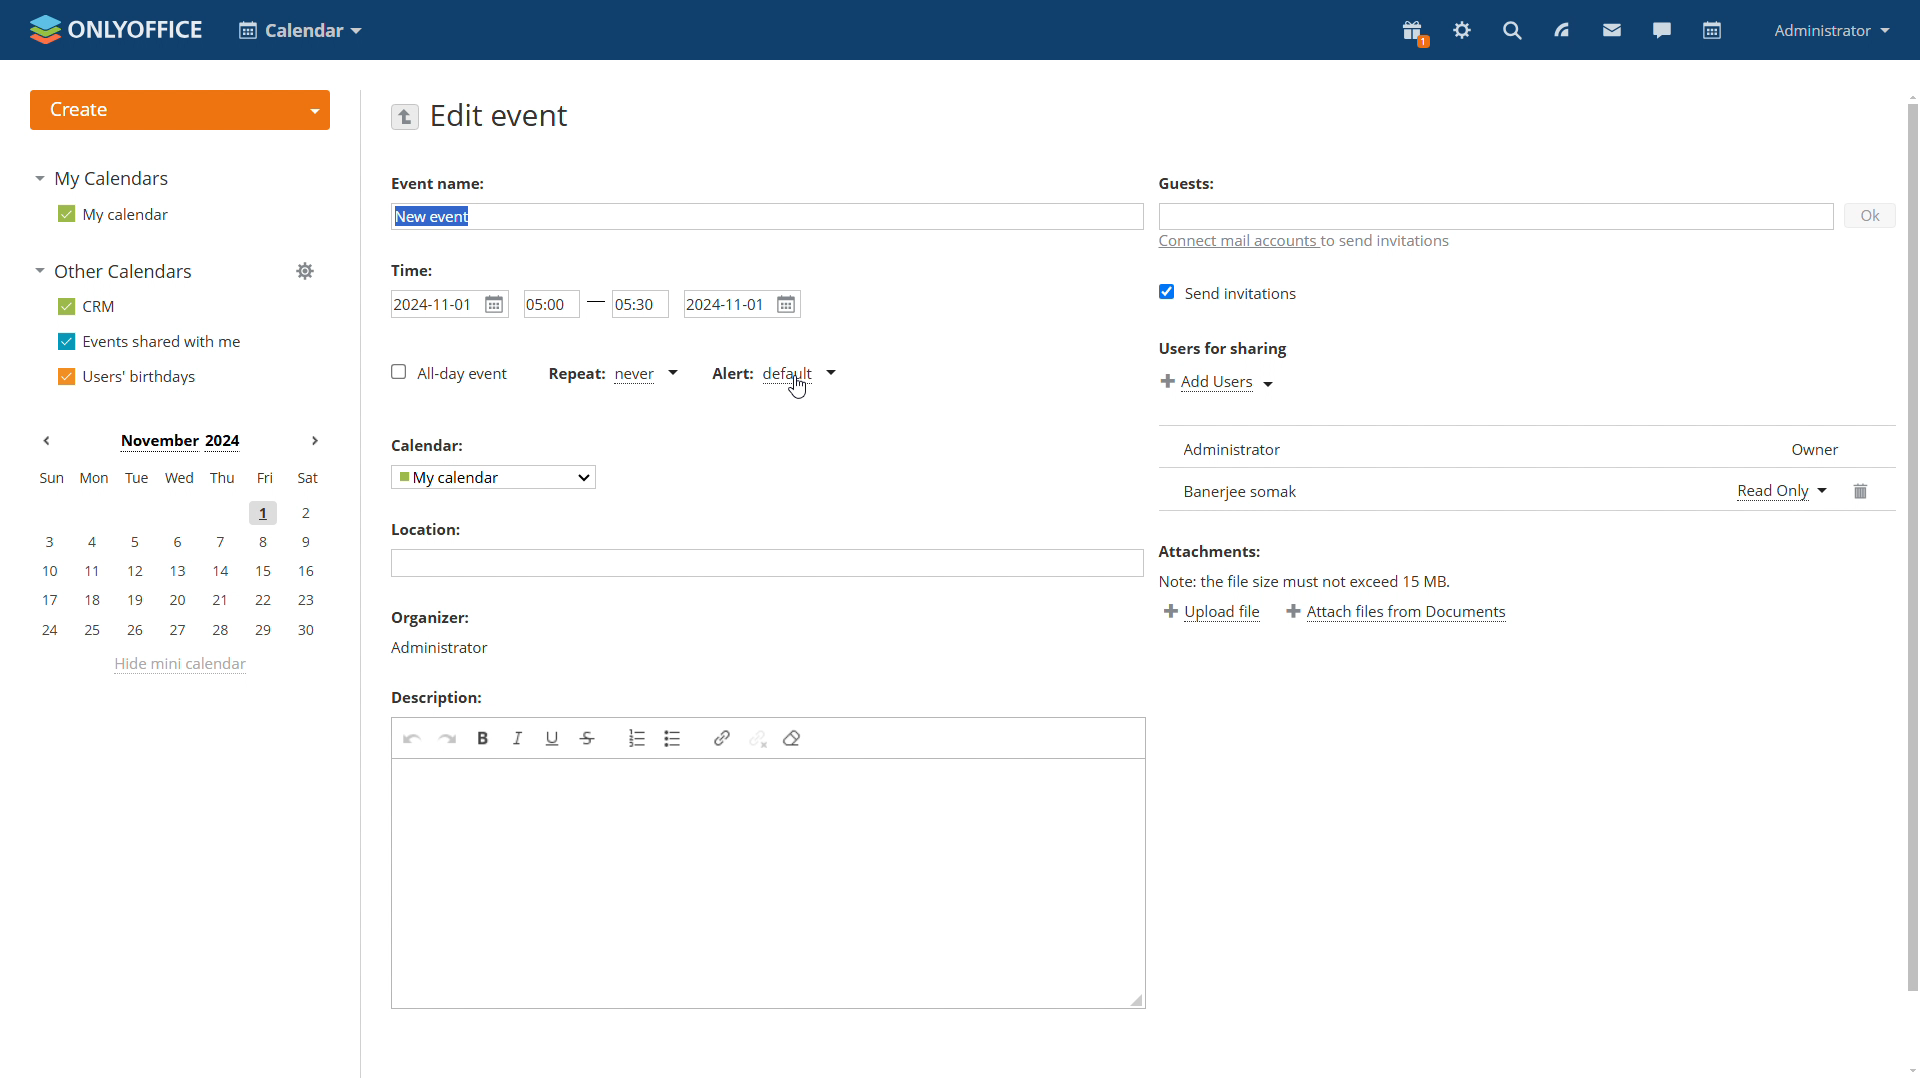  I want to click on hide mini calendar, so click(179, 666).